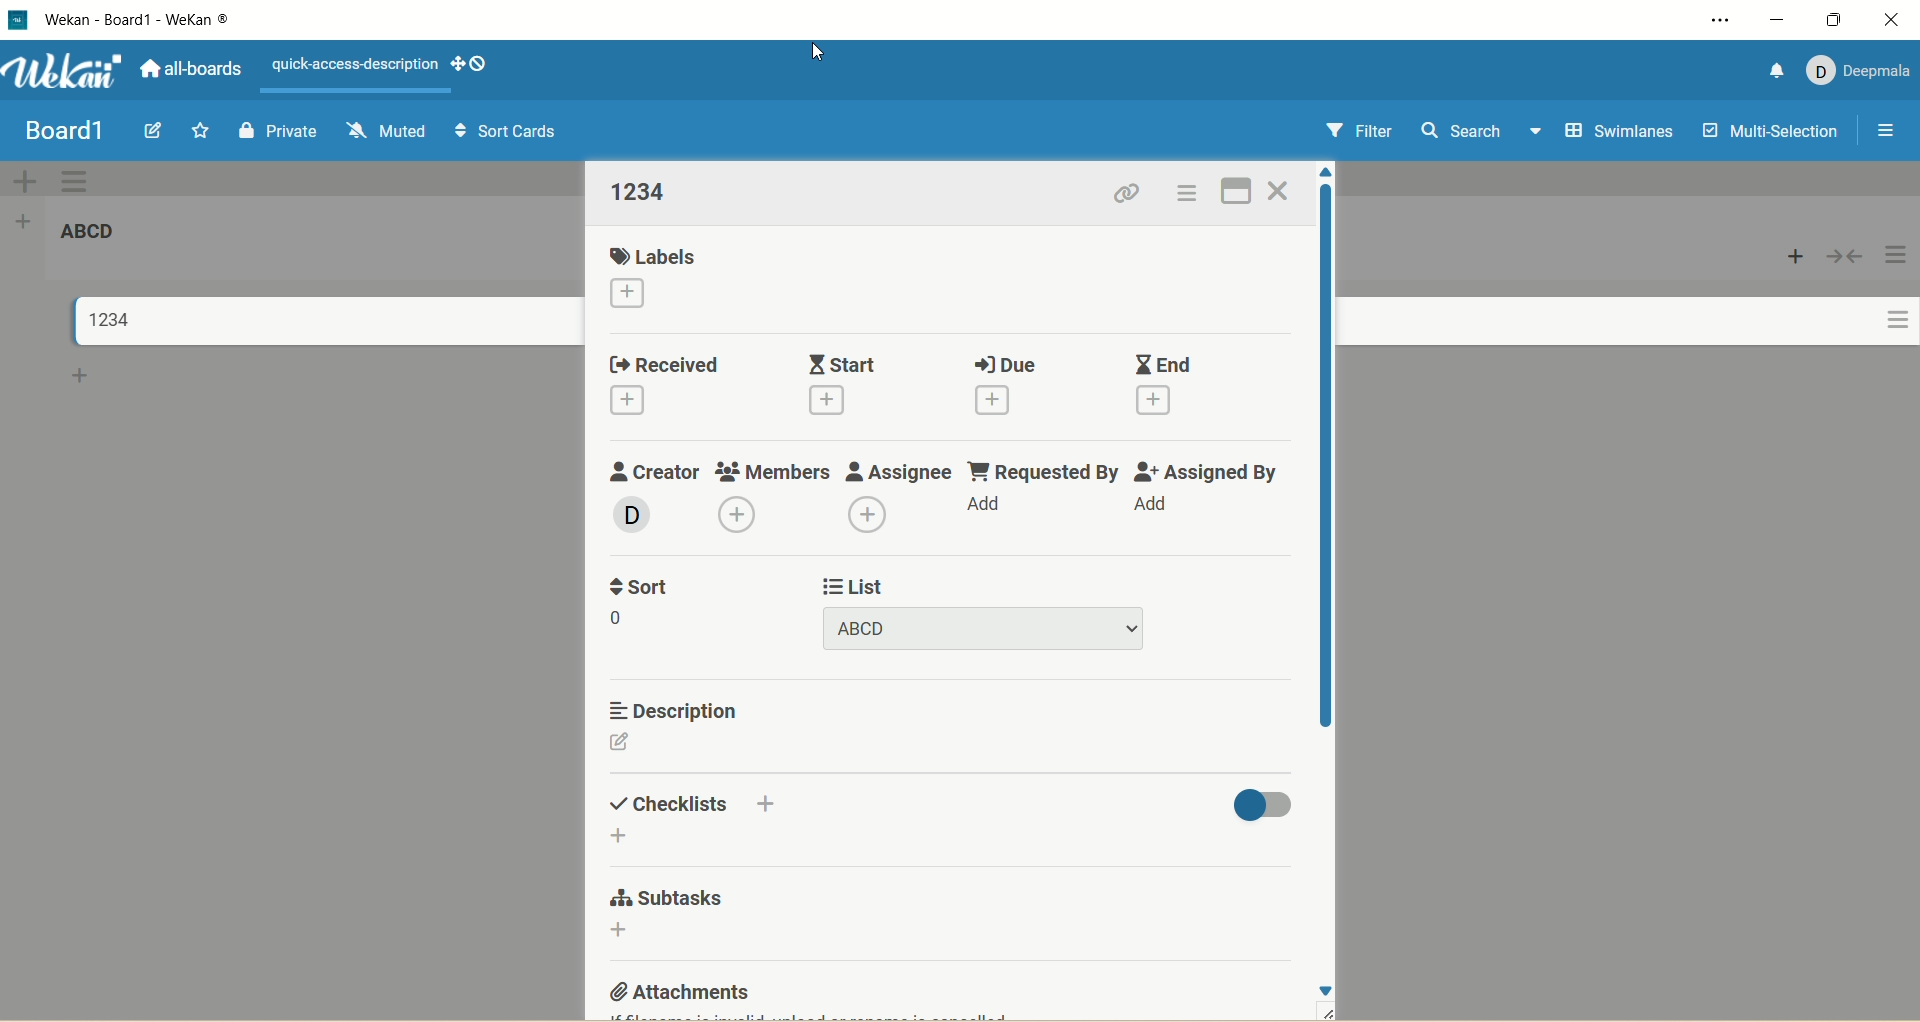  I want to click on add list, so click(26, 223).